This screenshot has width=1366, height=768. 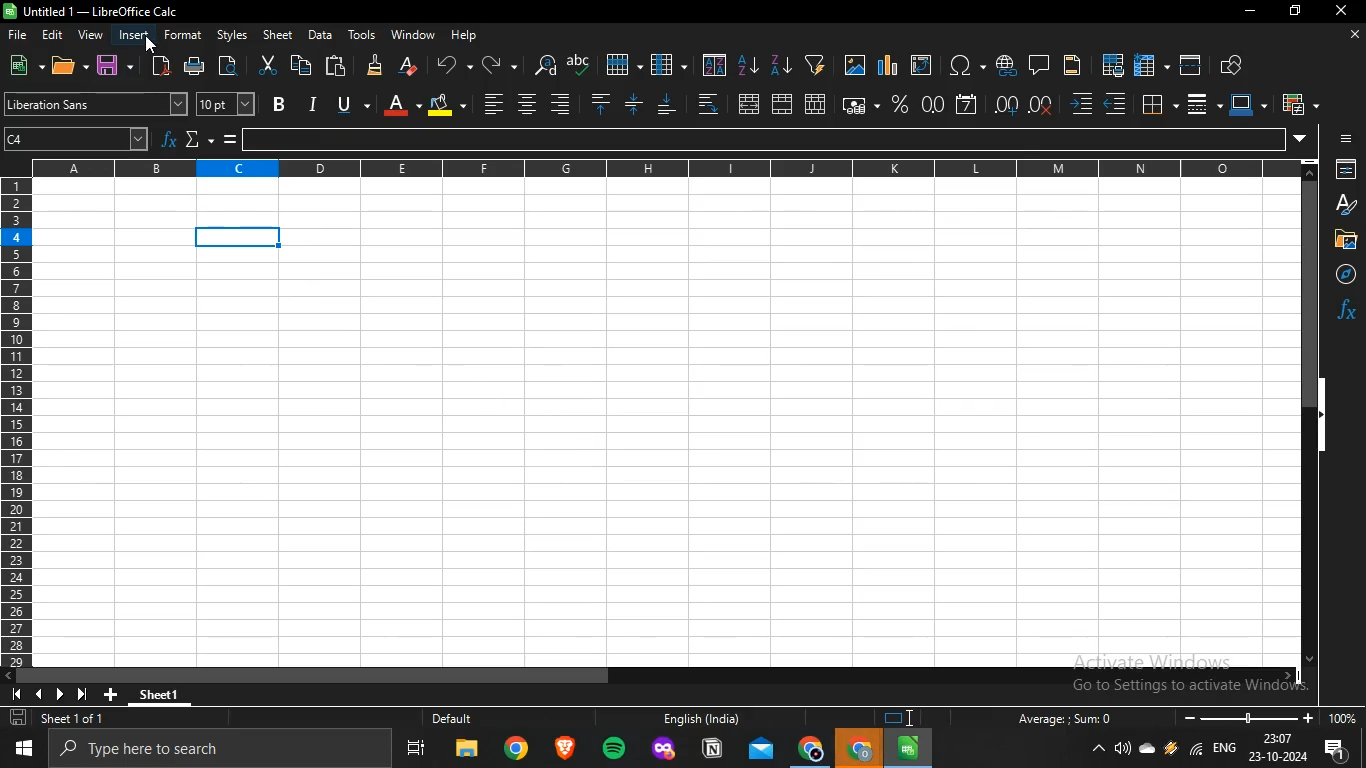 What do you see at coordinates (1005, 65) in the screenshot?
I see `insert hyperlink` at bounding box center [1005, 65].